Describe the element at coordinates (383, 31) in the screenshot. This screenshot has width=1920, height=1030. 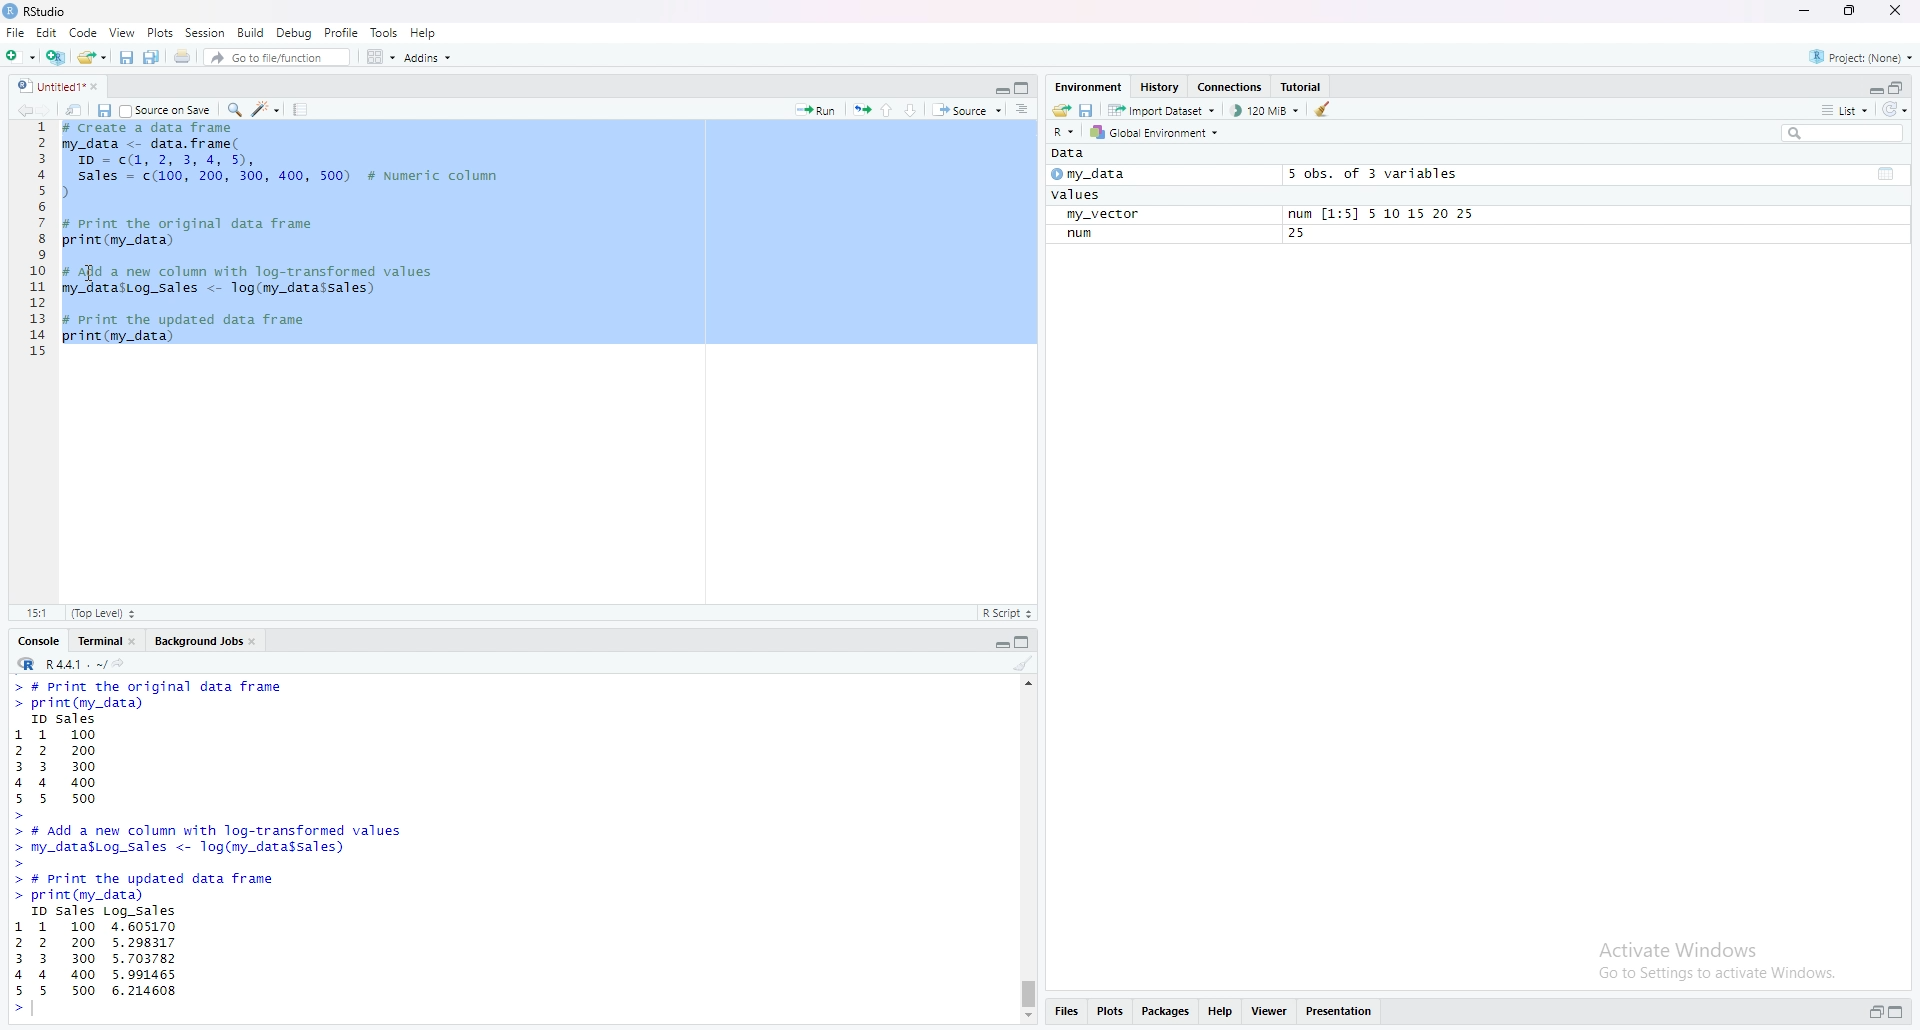
I see `Tools` at that location.